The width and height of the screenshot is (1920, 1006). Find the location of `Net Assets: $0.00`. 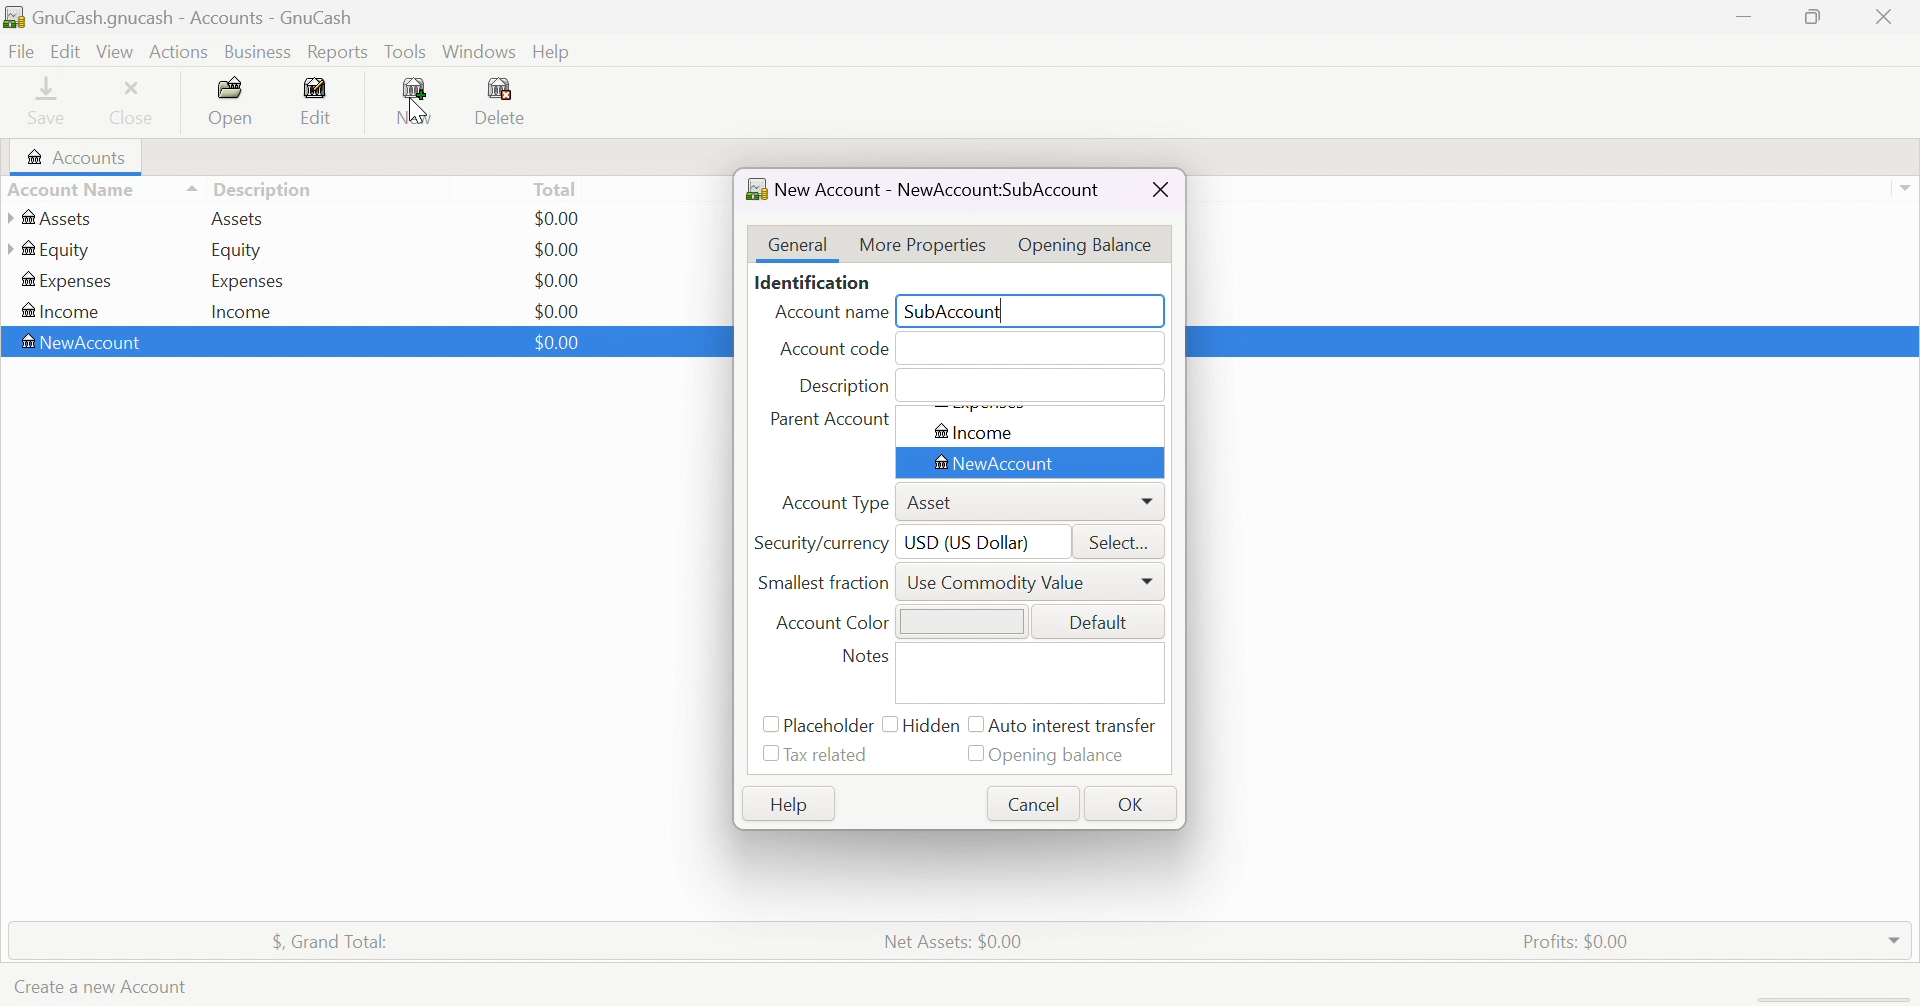

Net Assets: $0.00 is located at coordinates (956, 943).